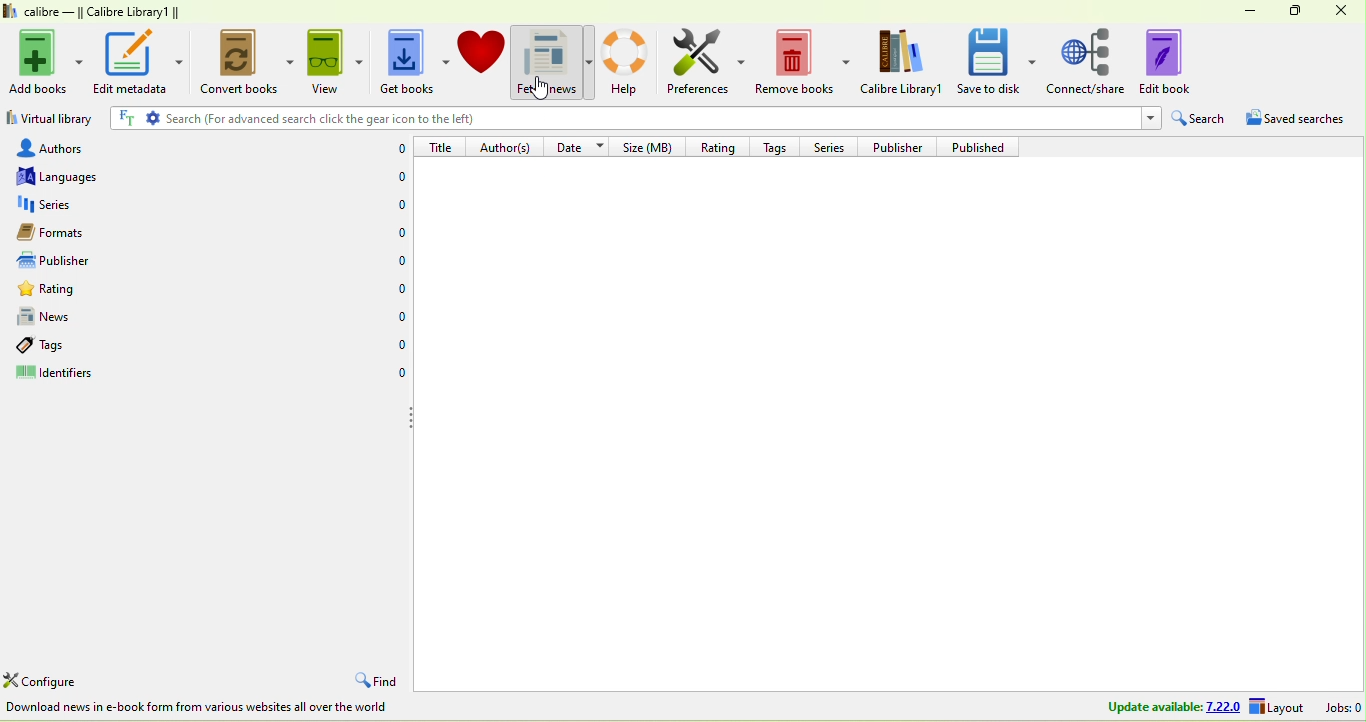 Image resolution: width=1366 pixels, height=722 pixels. I want to click on publishers, so click(152, 260).